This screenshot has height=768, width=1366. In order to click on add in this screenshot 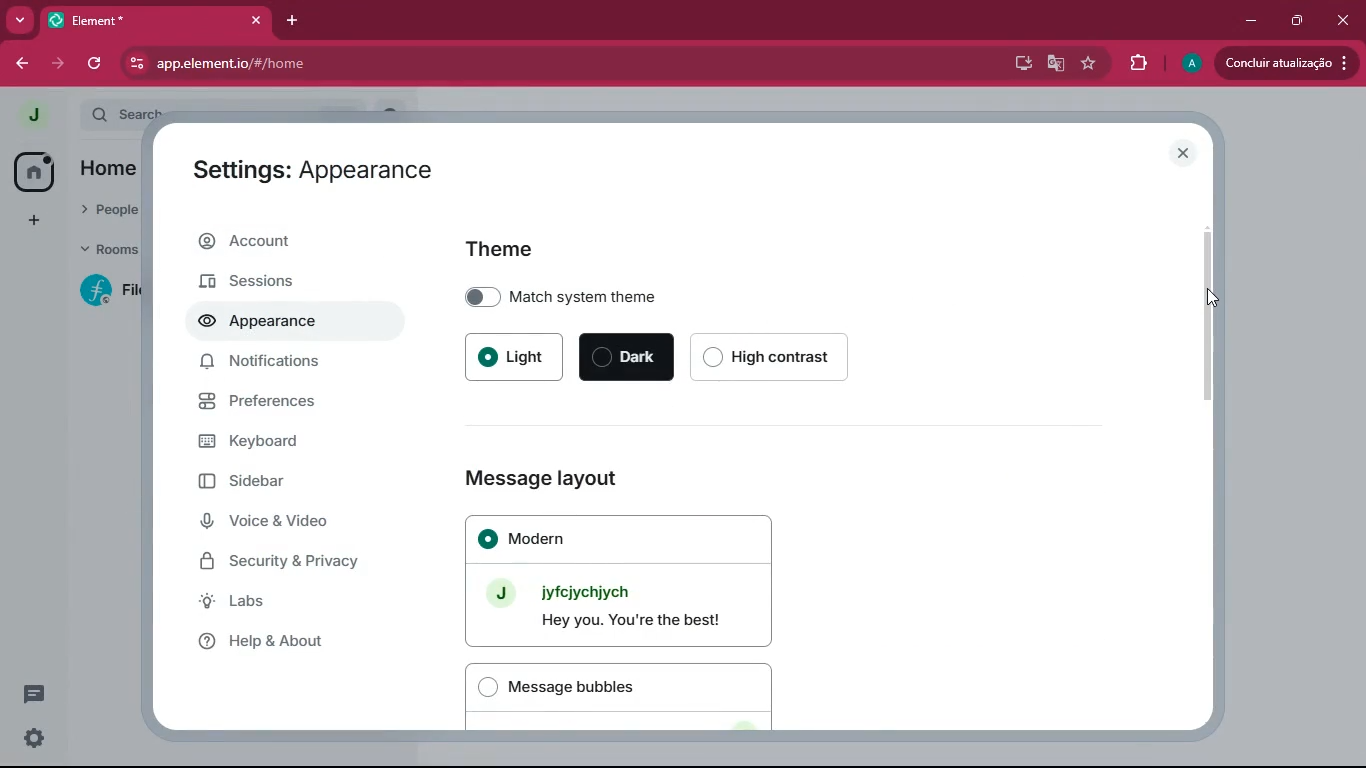, I will do `click(26, 221)`.